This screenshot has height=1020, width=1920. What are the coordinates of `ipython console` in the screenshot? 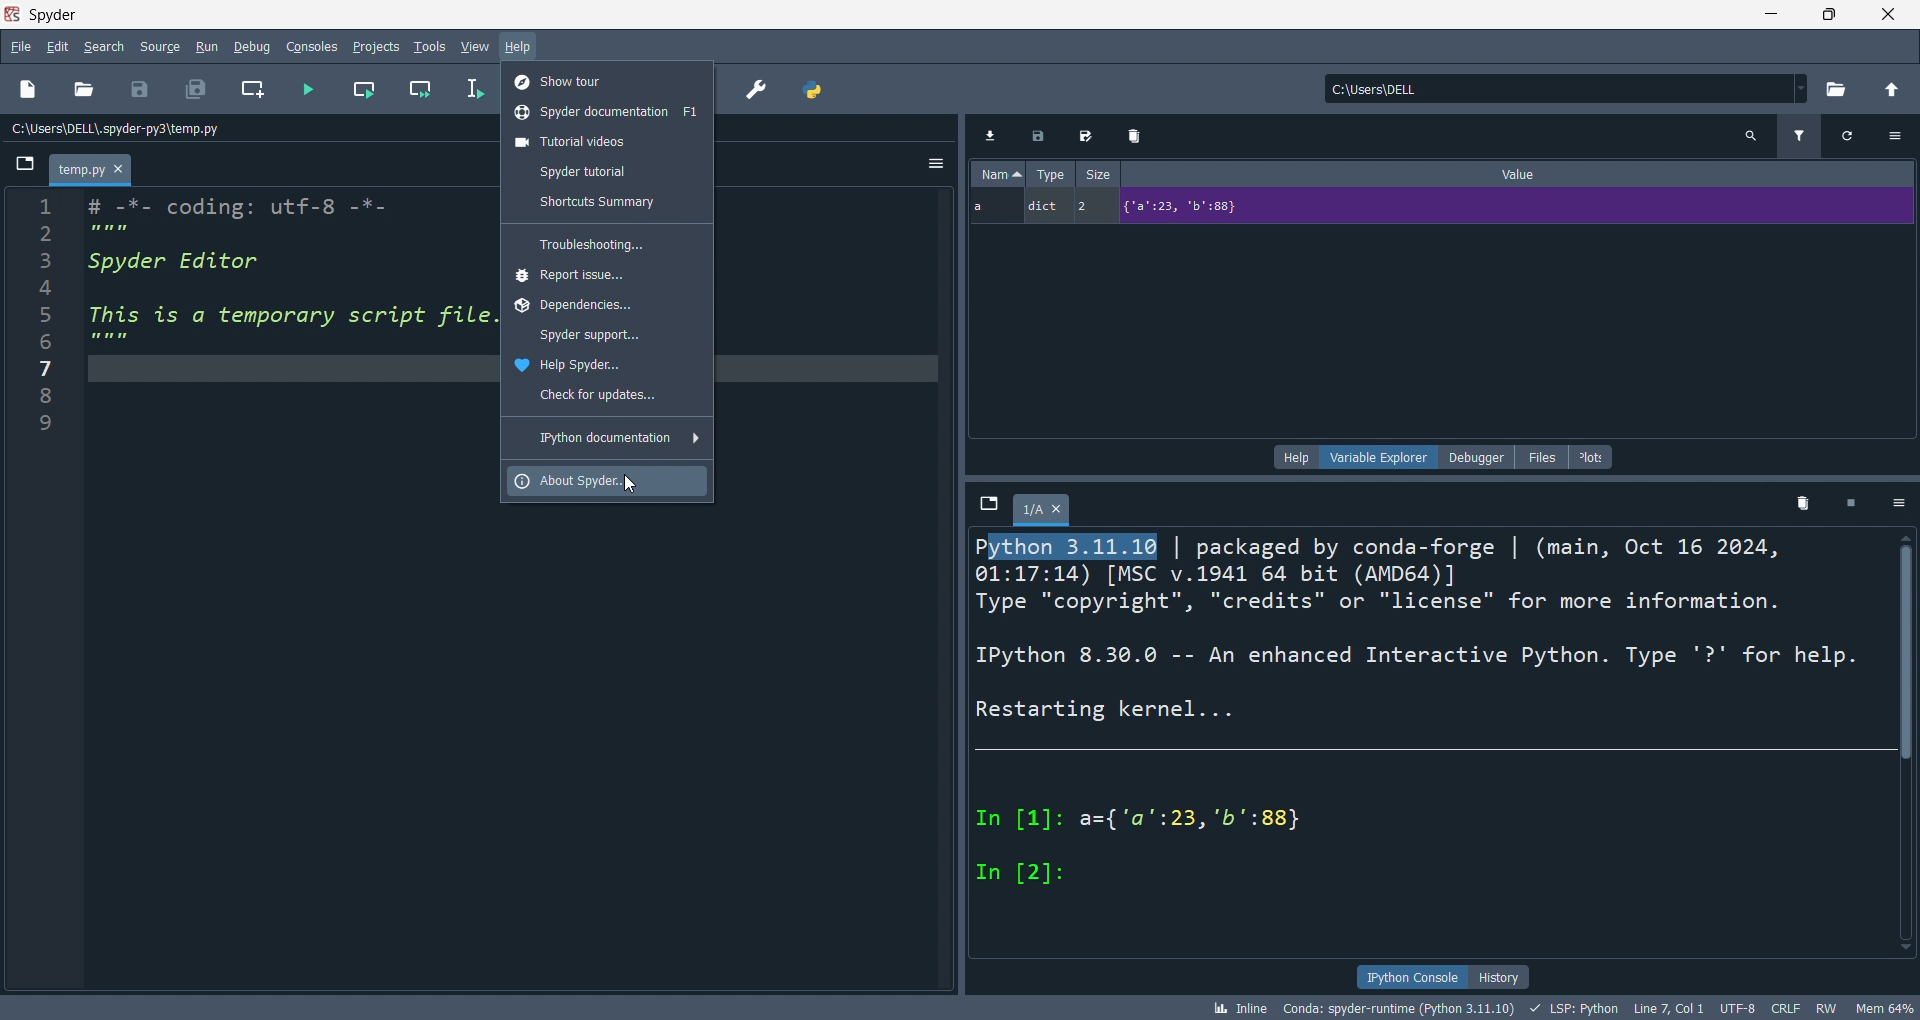 It's located at (1410, 976).